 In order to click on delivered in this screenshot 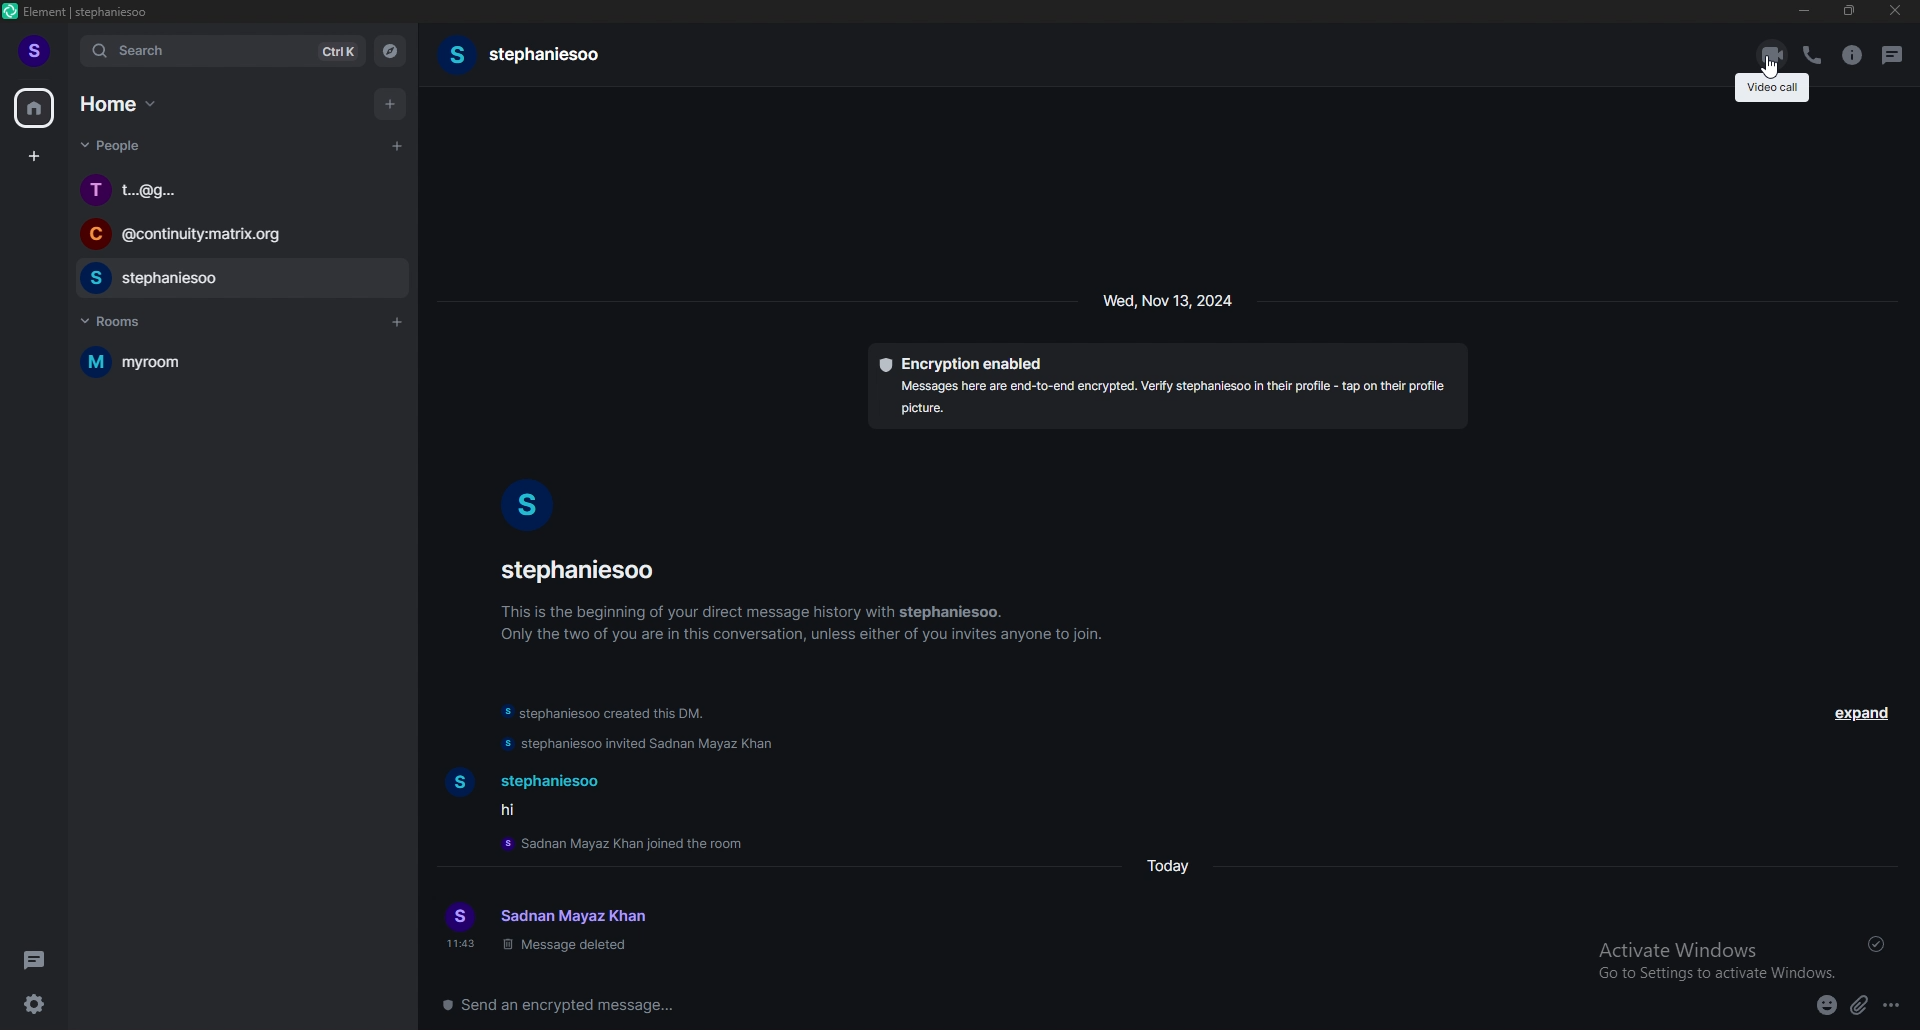, I will do `click(1877, 945)`.